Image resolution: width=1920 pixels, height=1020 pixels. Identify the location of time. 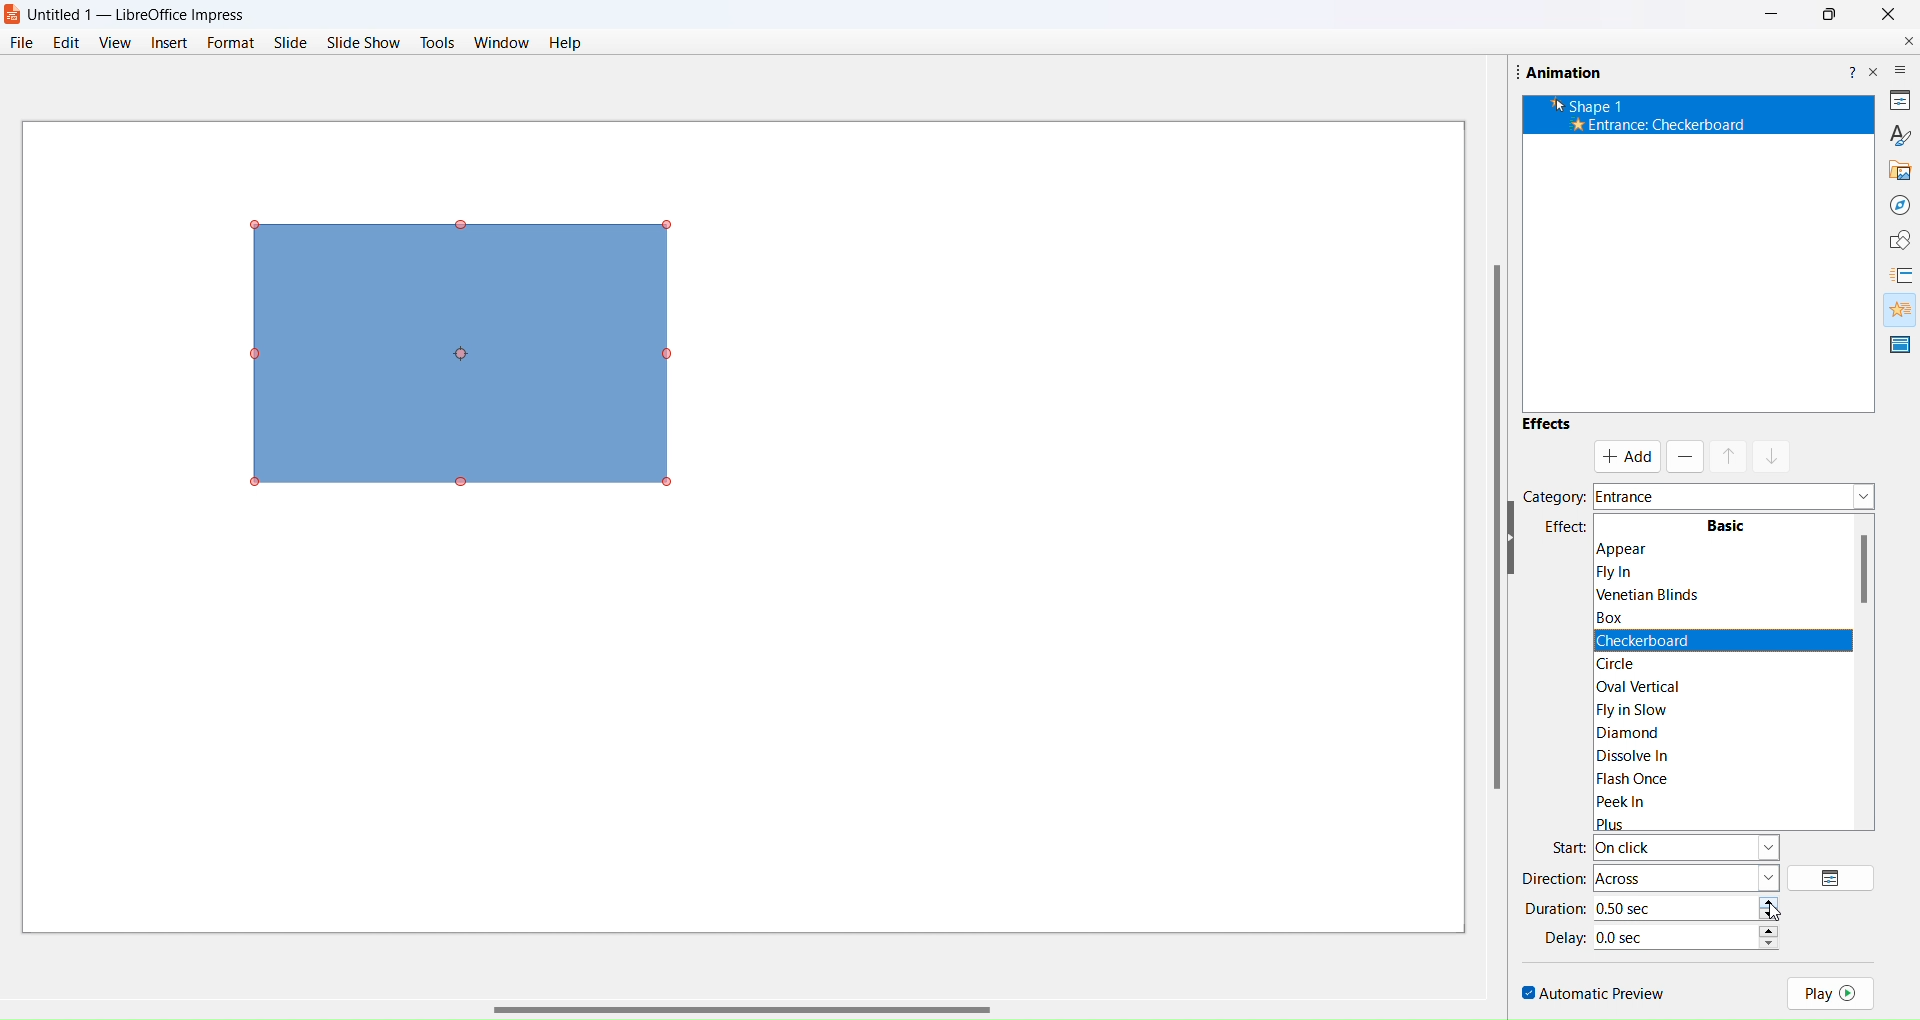
(1678, 906).